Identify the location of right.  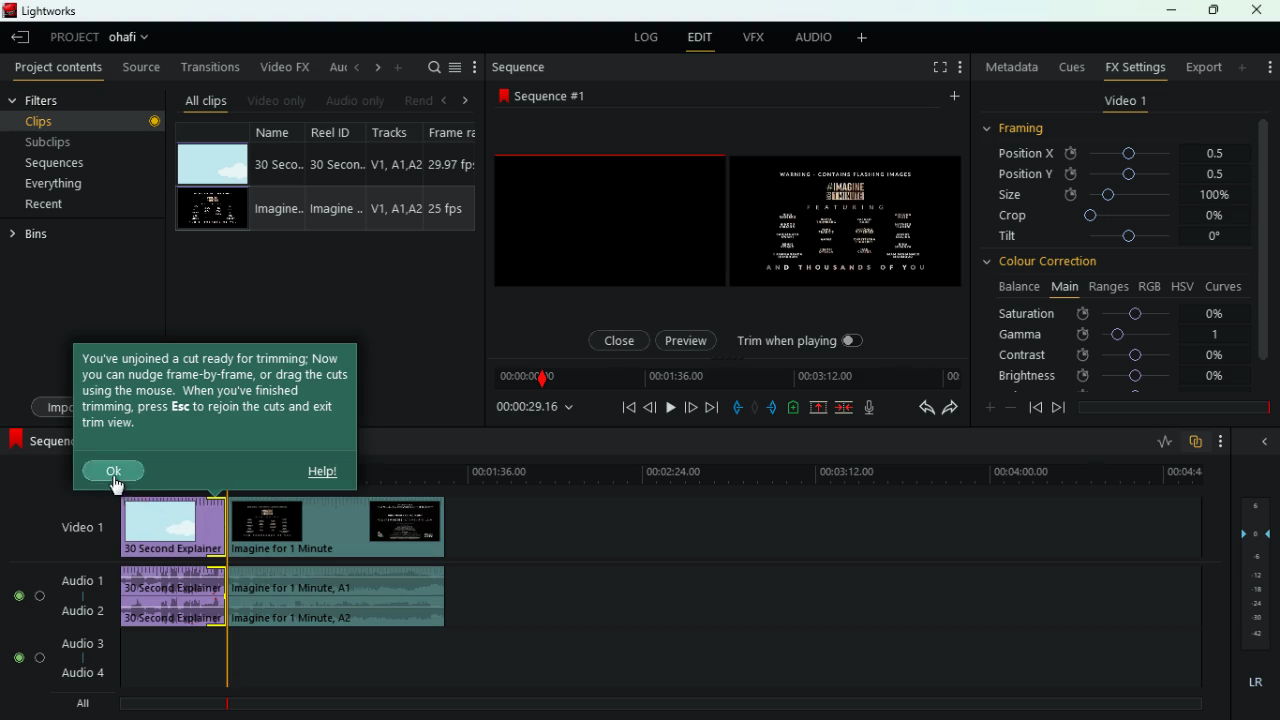
(466, 101).